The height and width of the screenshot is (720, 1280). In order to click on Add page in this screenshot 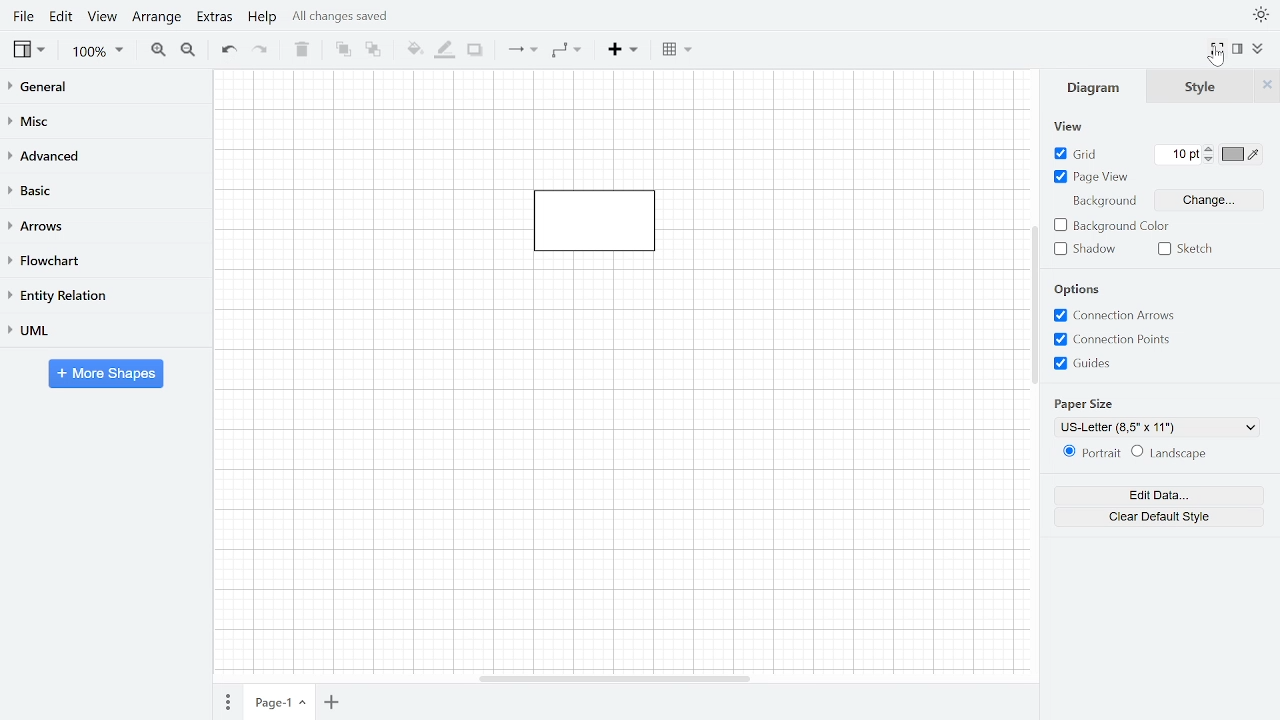, I will do `click(331, 703)`.